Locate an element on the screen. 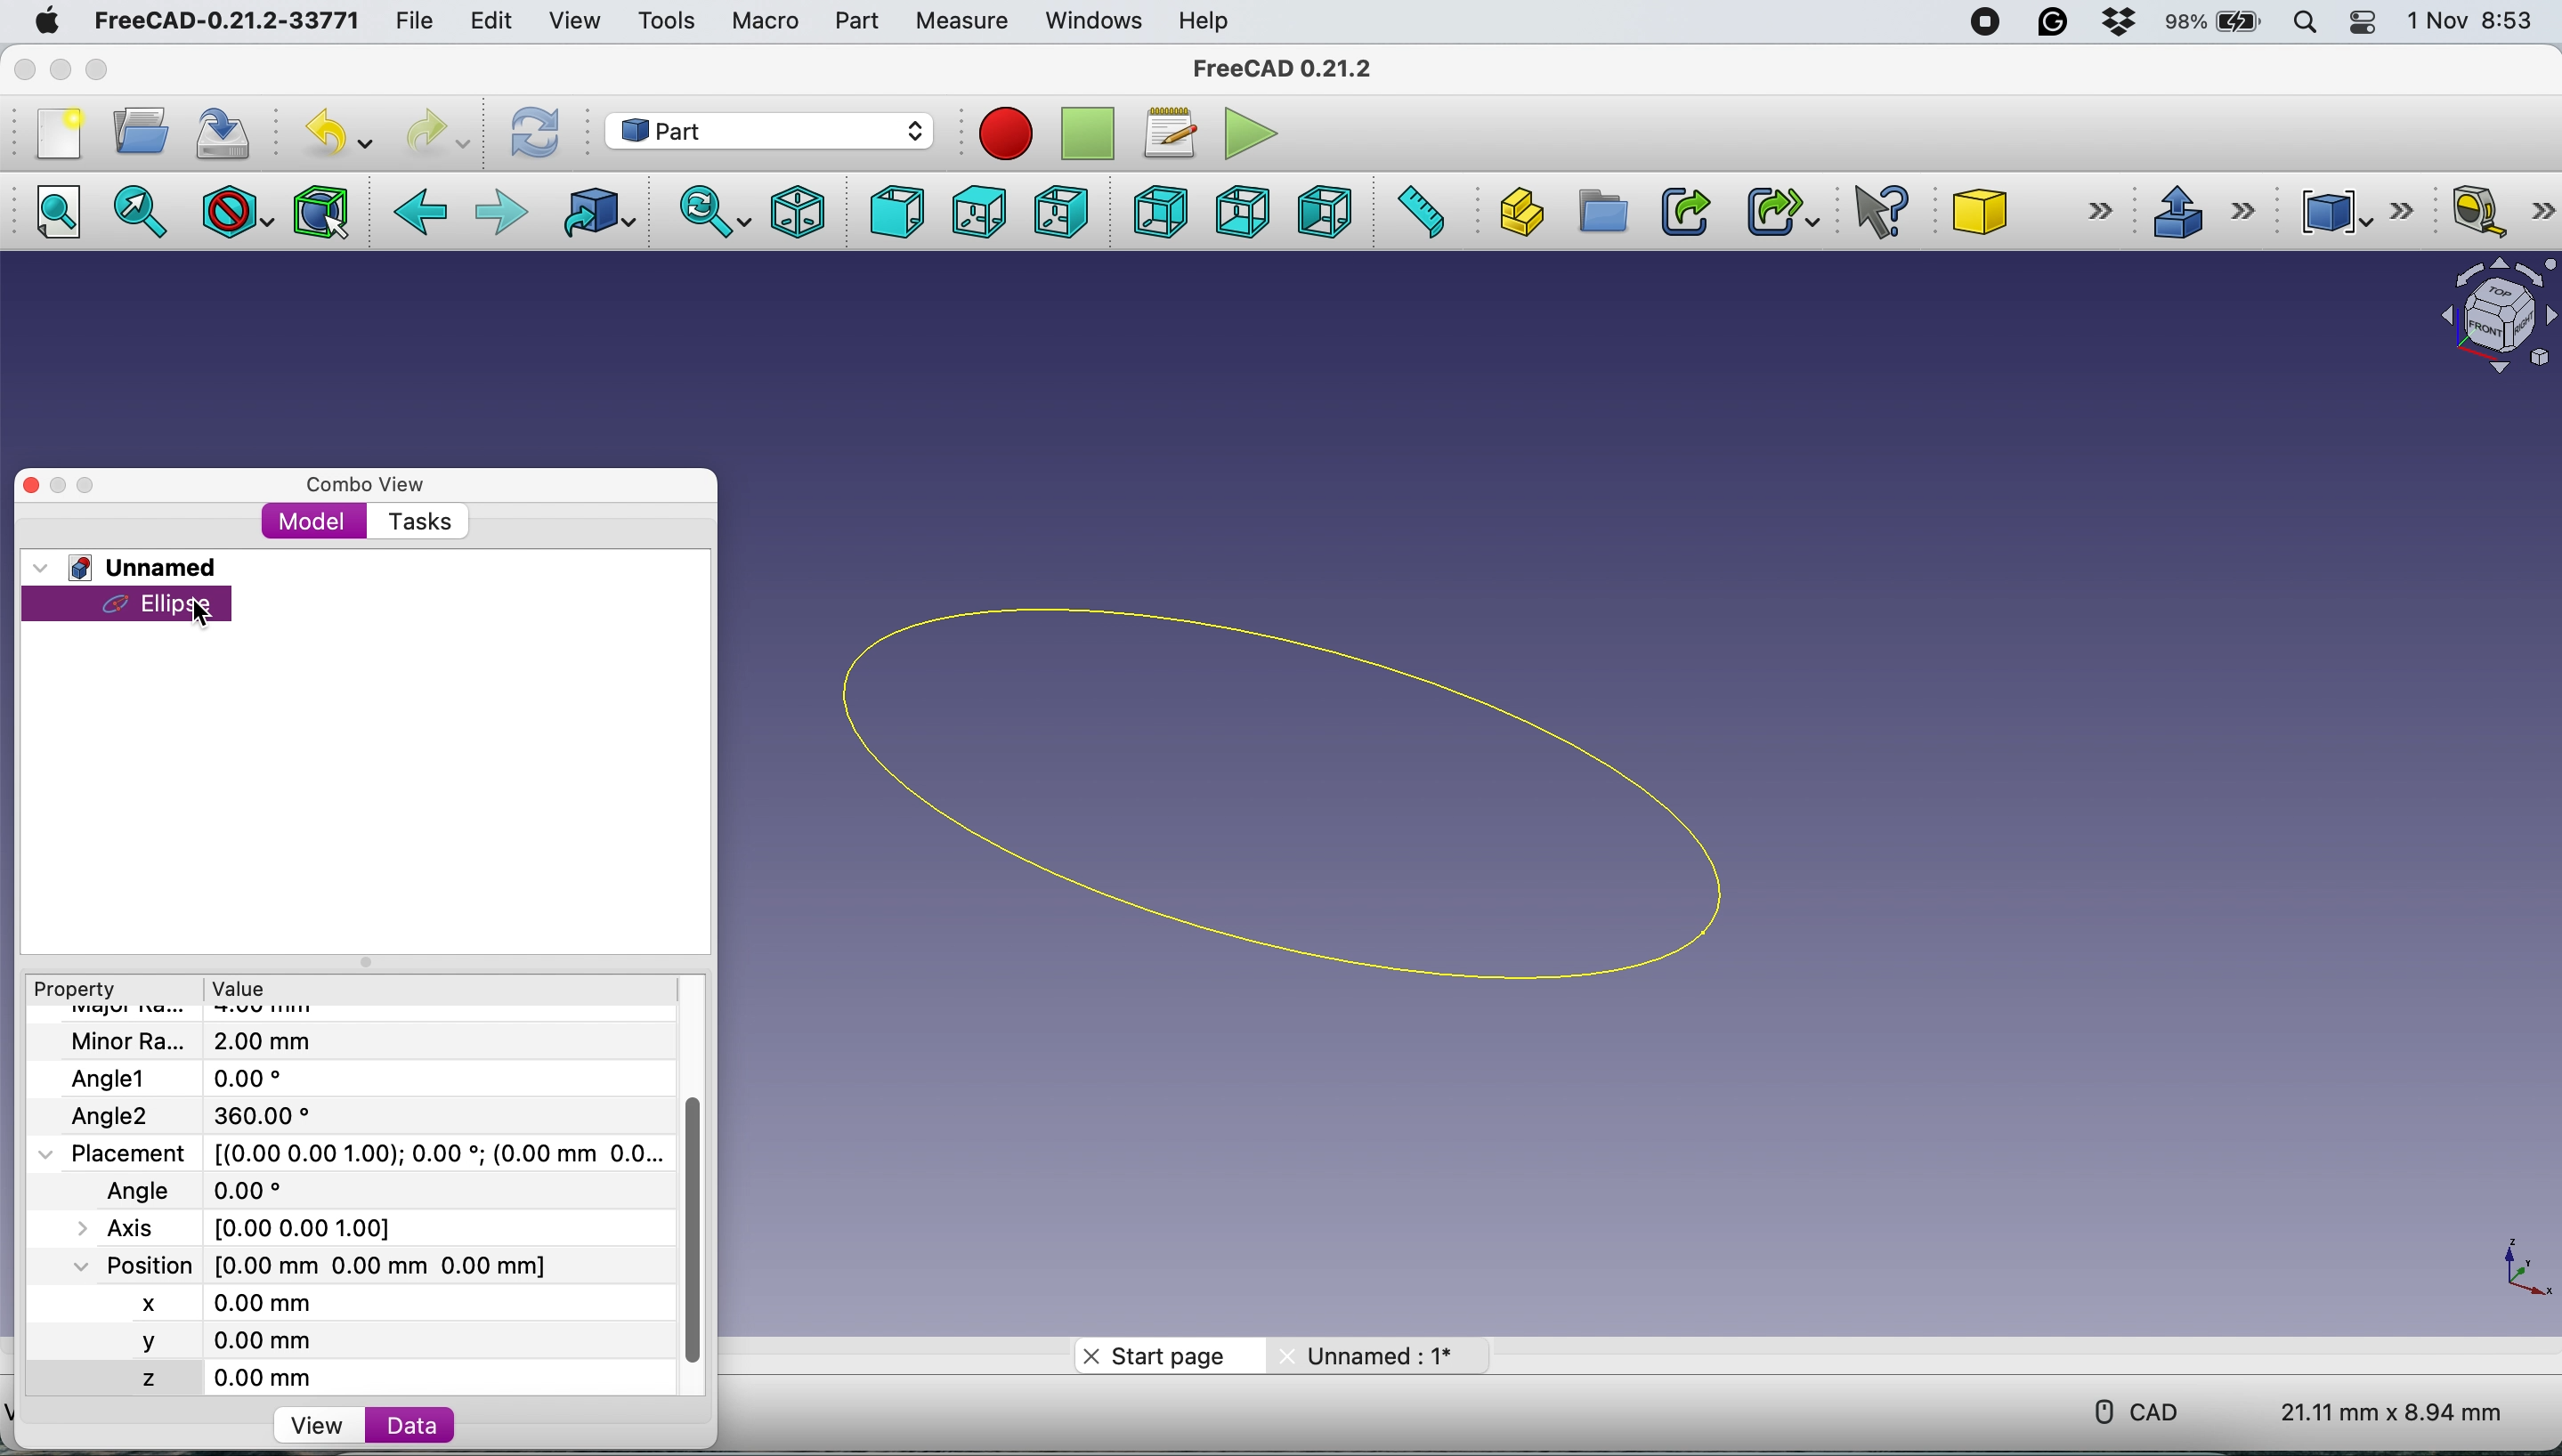 This screenshot has height=1456, width=2562. placement is located at coordinates (370, 1153).